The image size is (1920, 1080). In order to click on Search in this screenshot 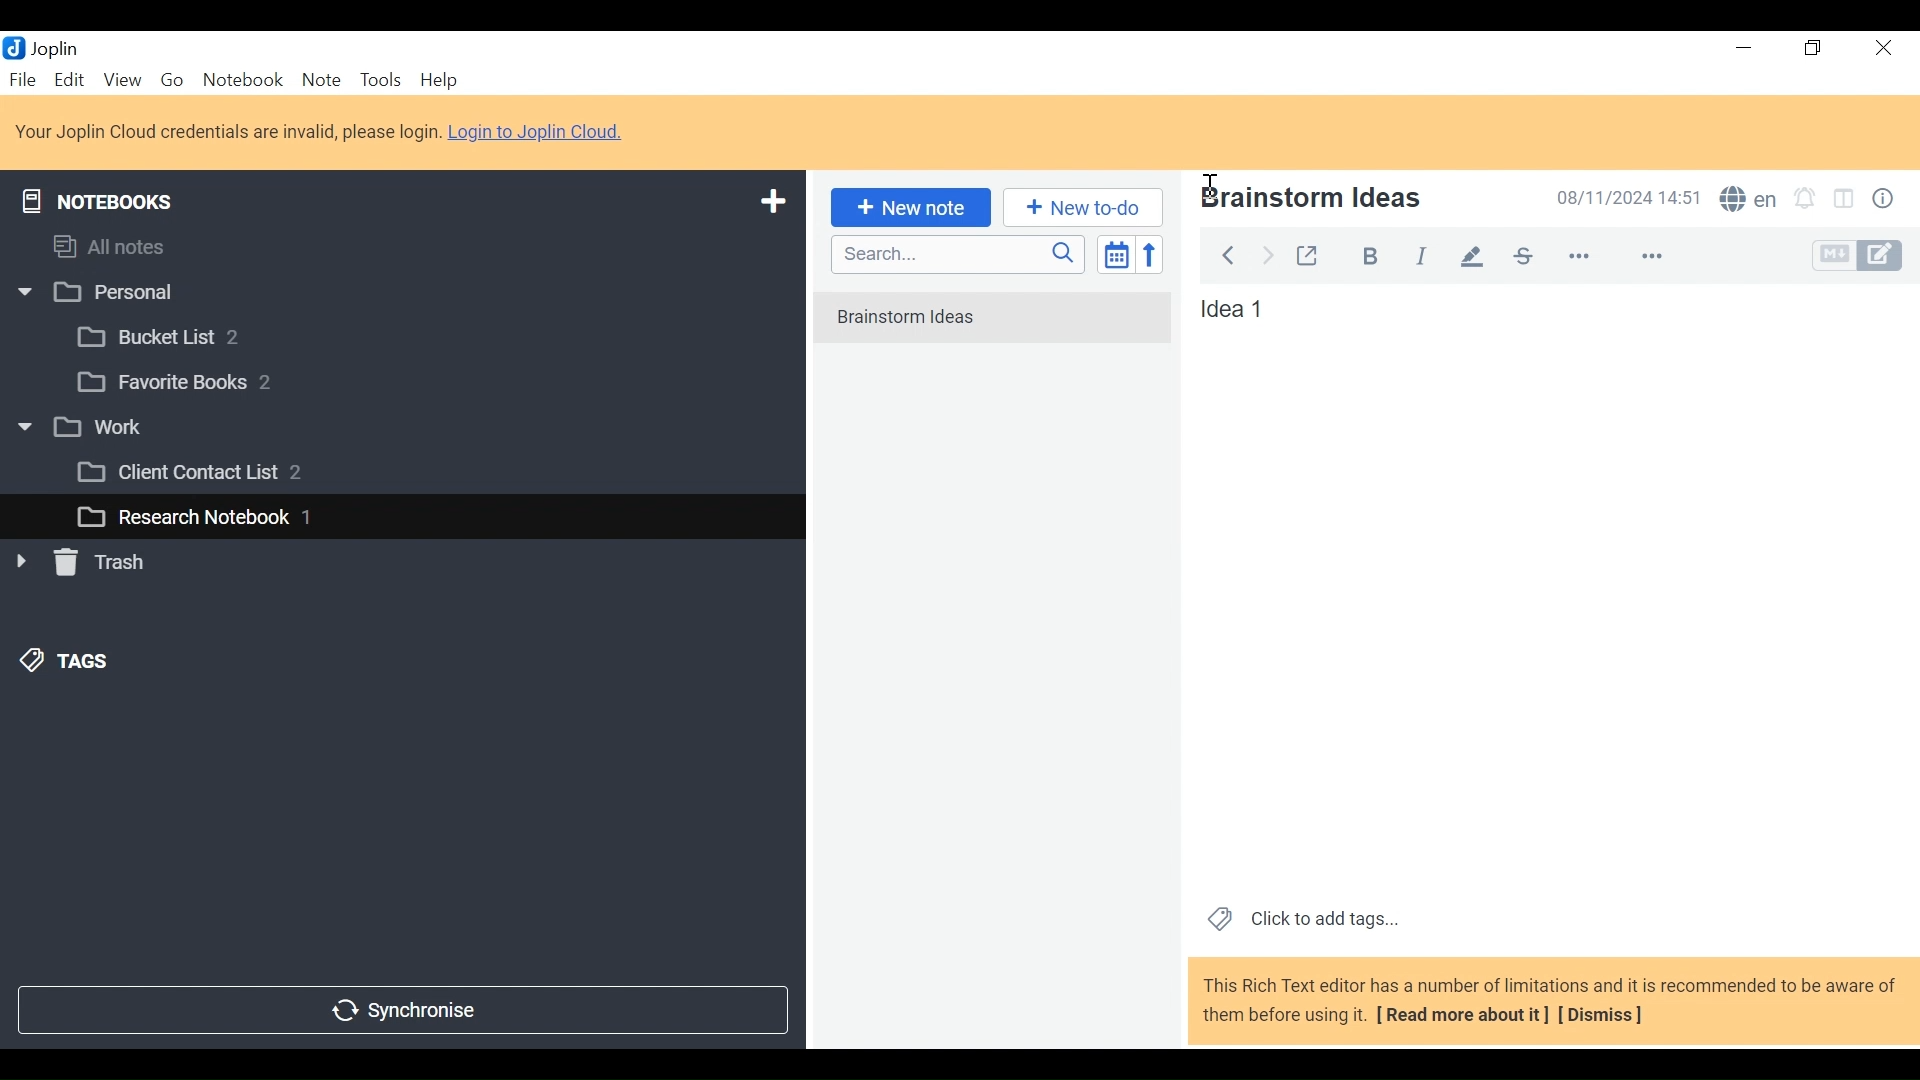, I will do `click(955, 254)`.